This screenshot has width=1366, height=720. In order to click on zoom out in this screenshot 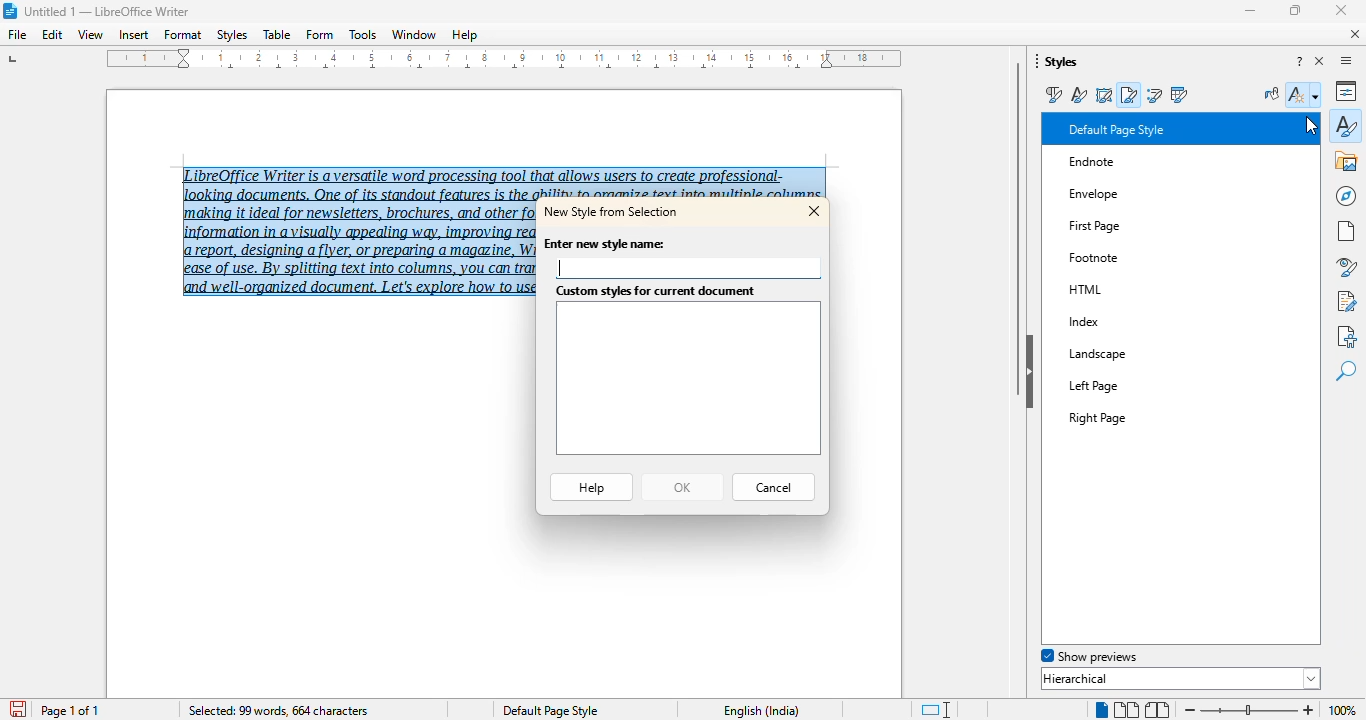, I will do `click(1188, 709)`.